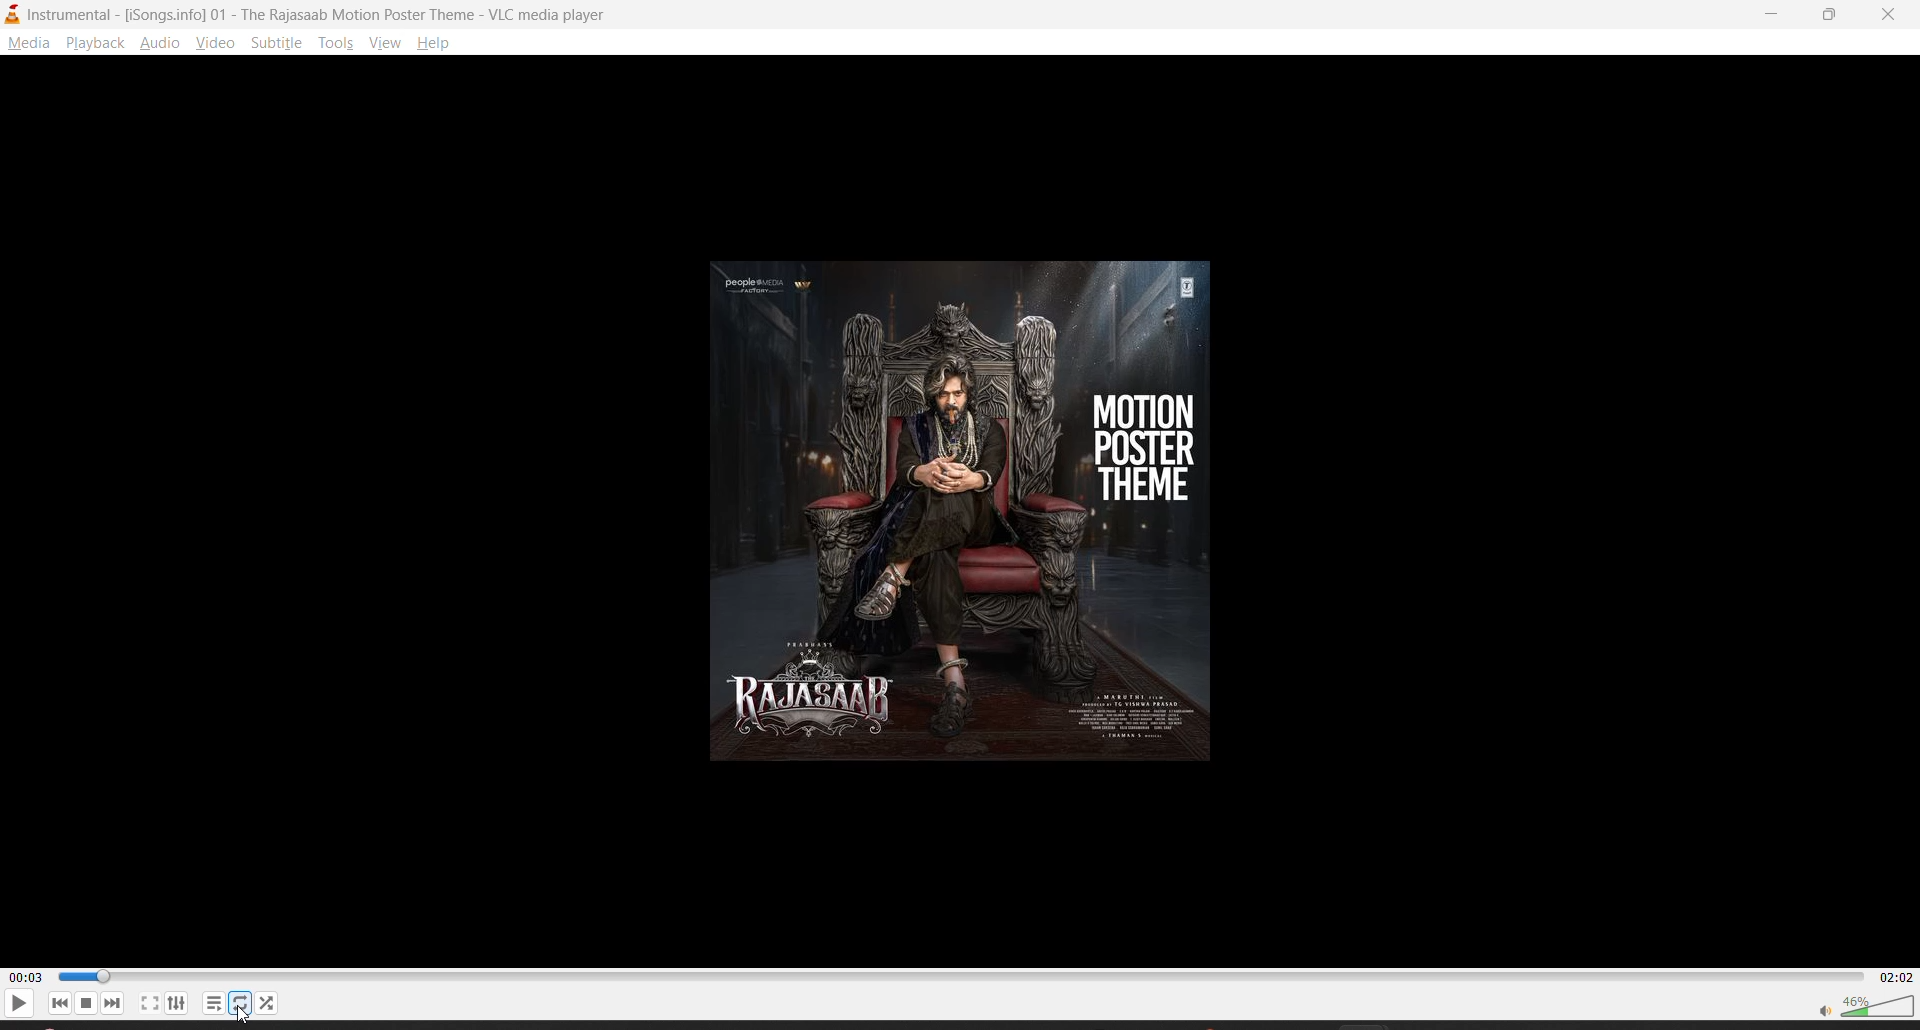 The width and height of the screenshot is (1920, 1030). I want to click on playback, so click(93, 44).